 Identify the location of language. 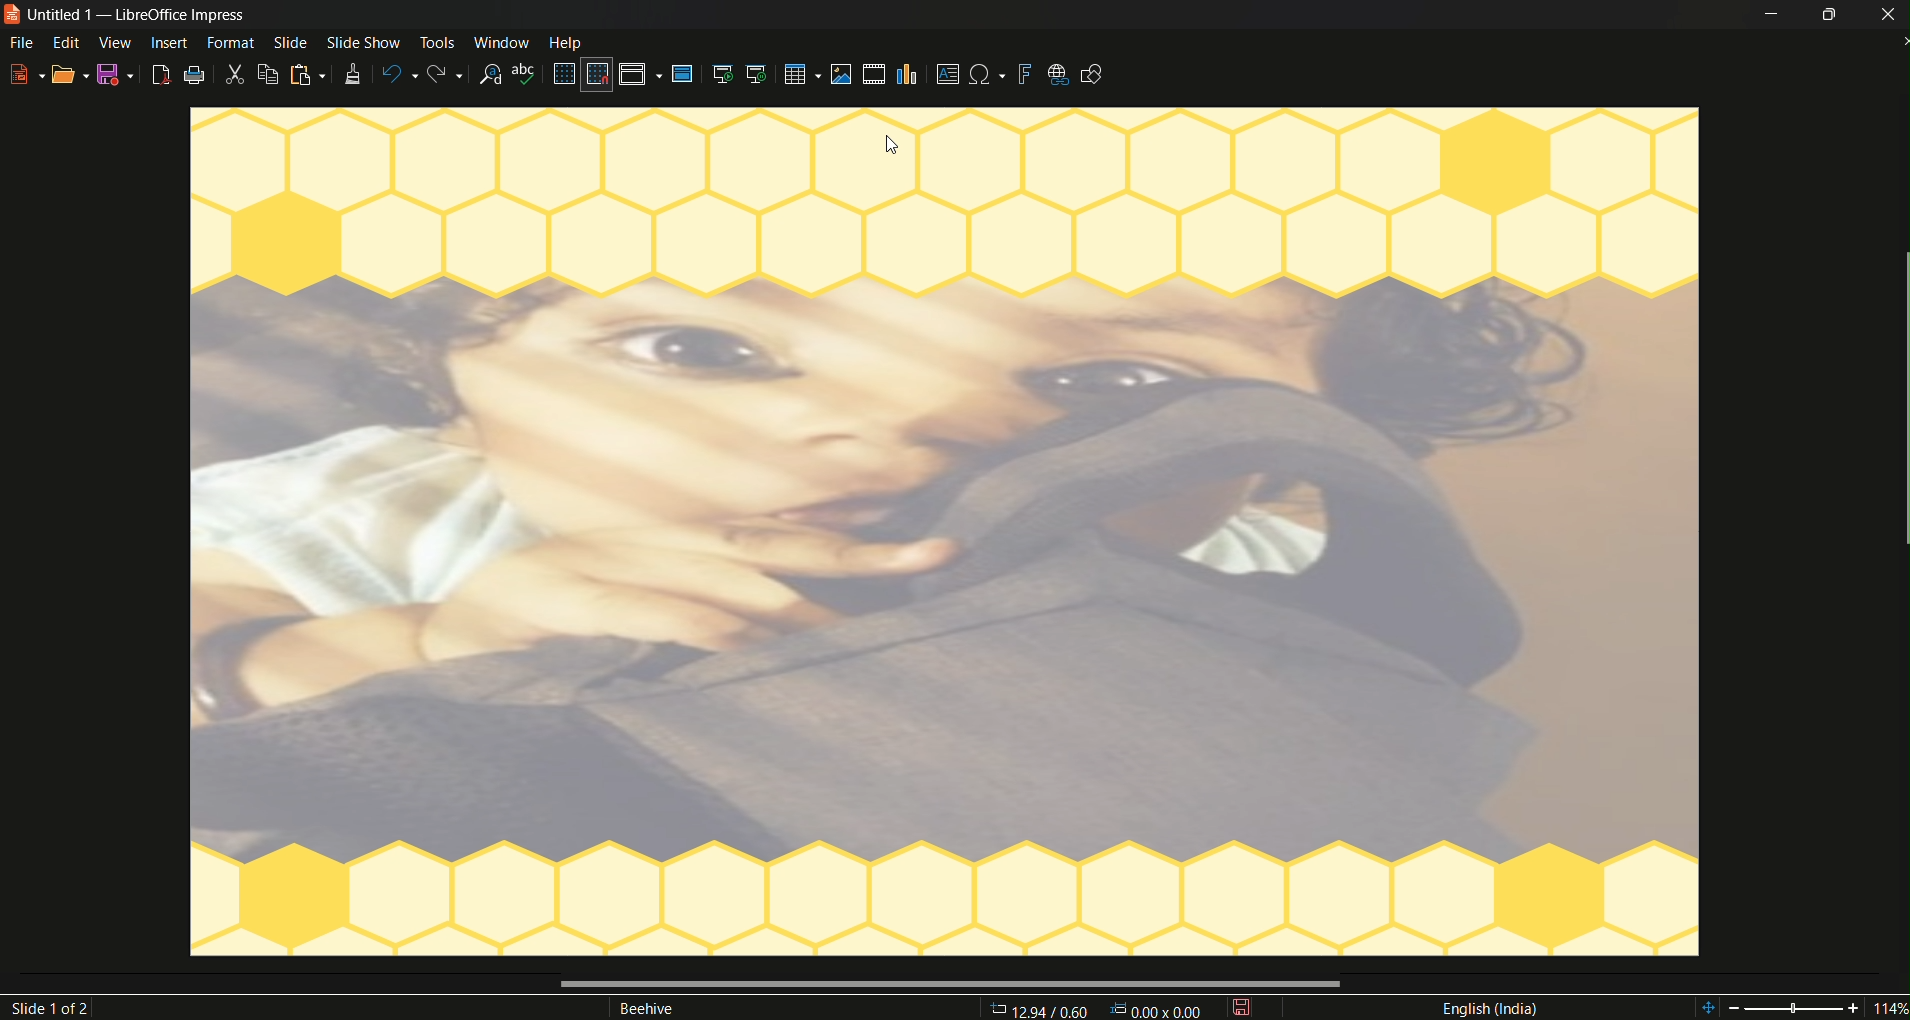
(1489, 1009).